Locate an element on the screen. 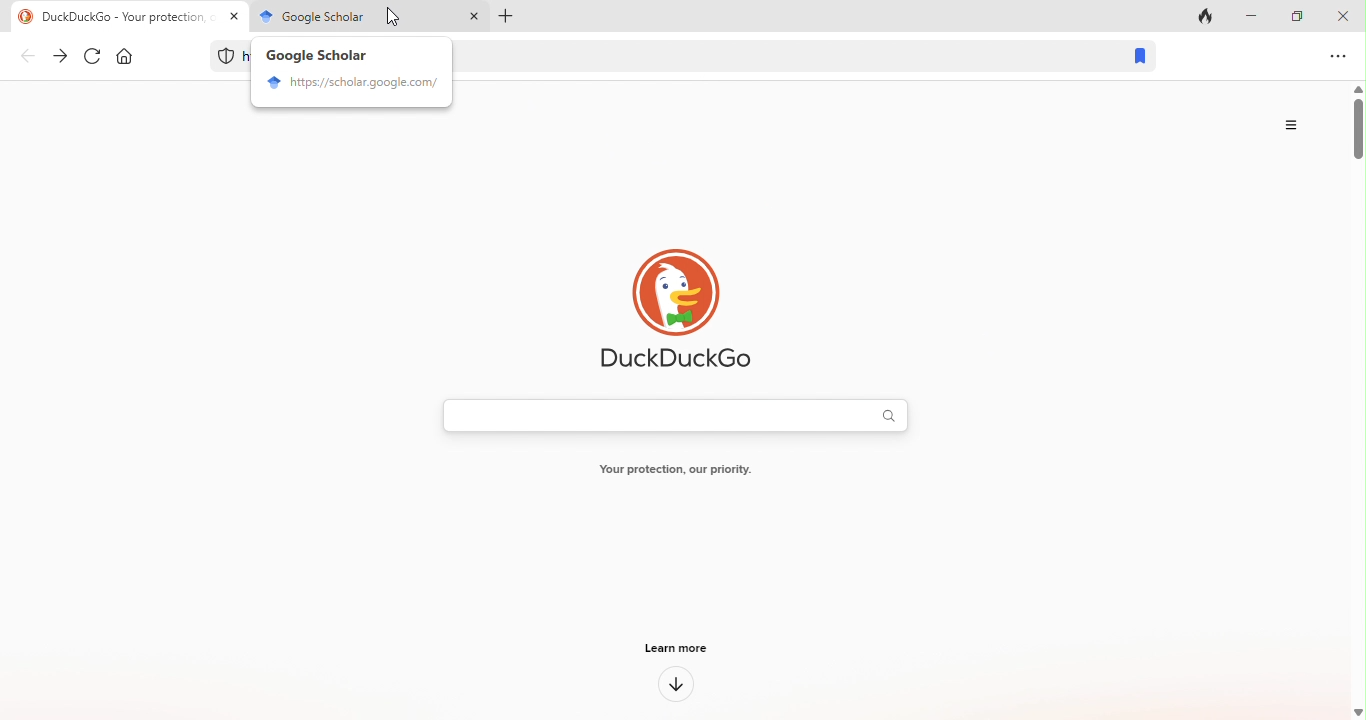 The image size is (1366, 720). maximize is located at coordinates (1301, 15).